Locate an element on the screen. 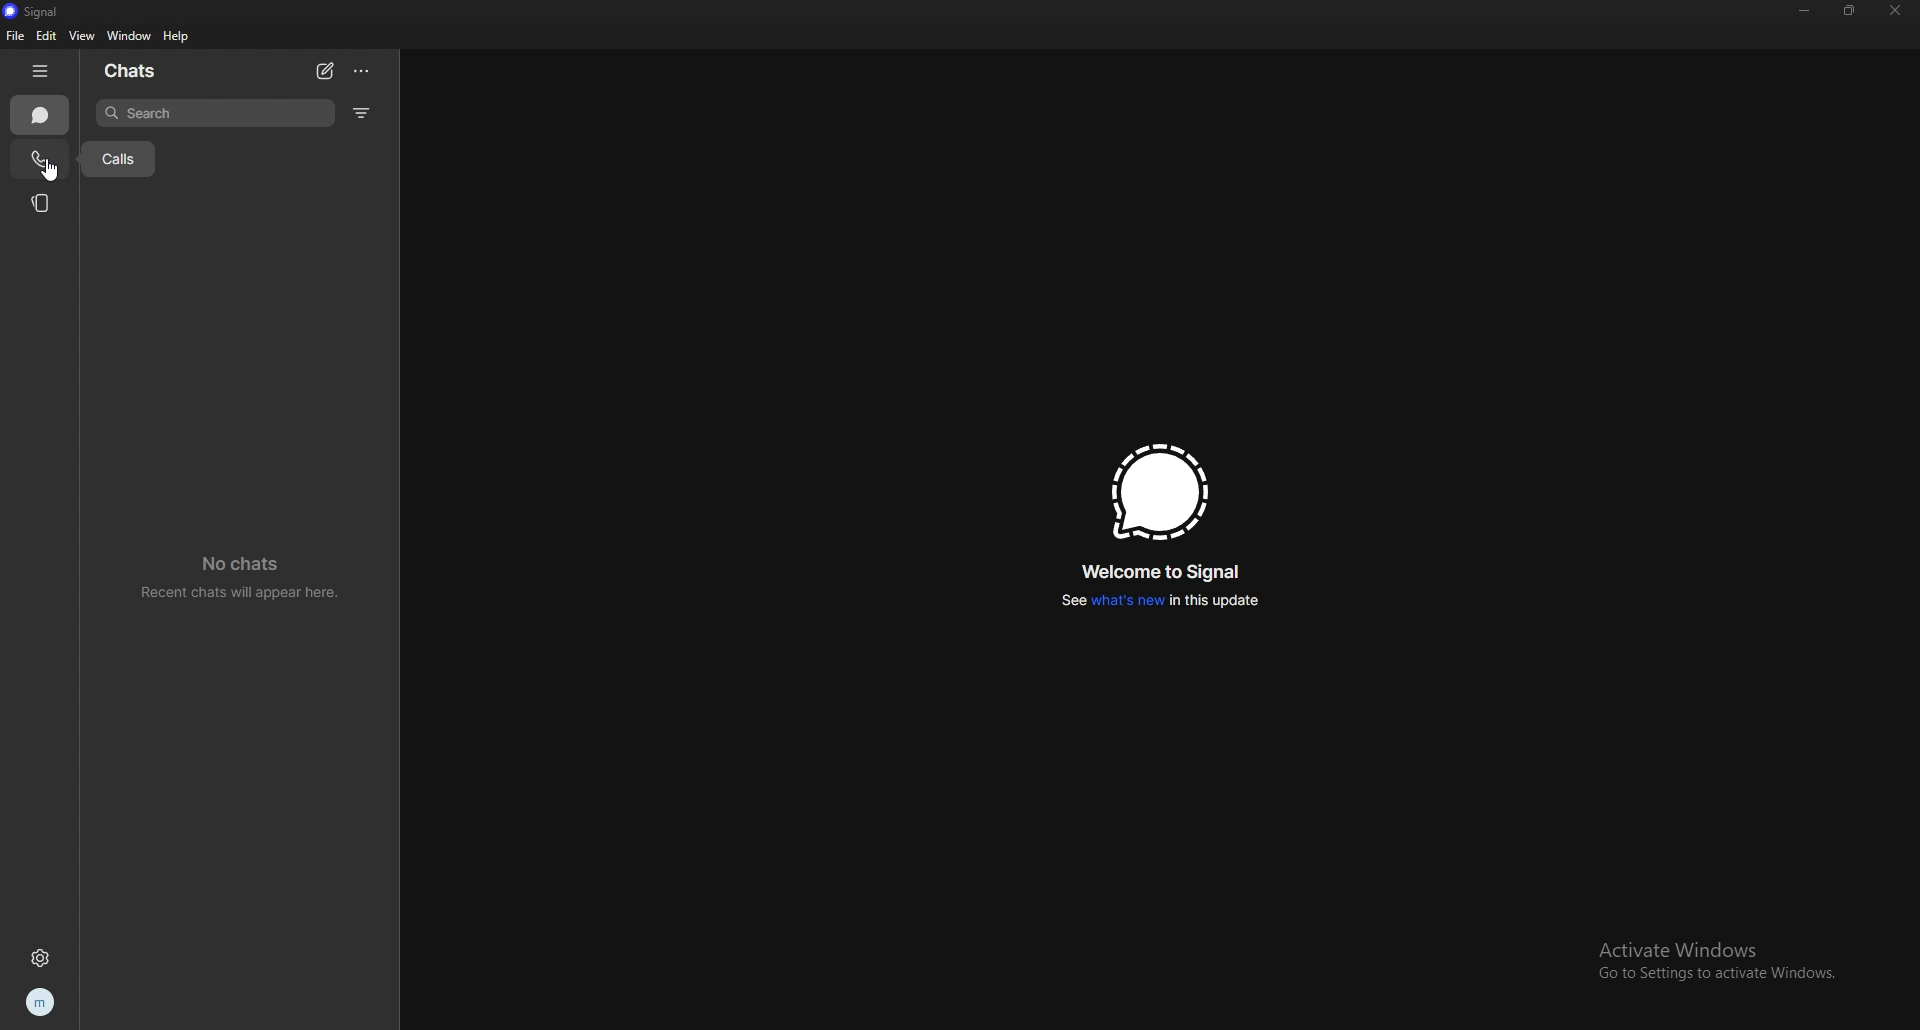 The width and height of the screenshot is (1920, 1030). stories is located at coordinates (42, 201).